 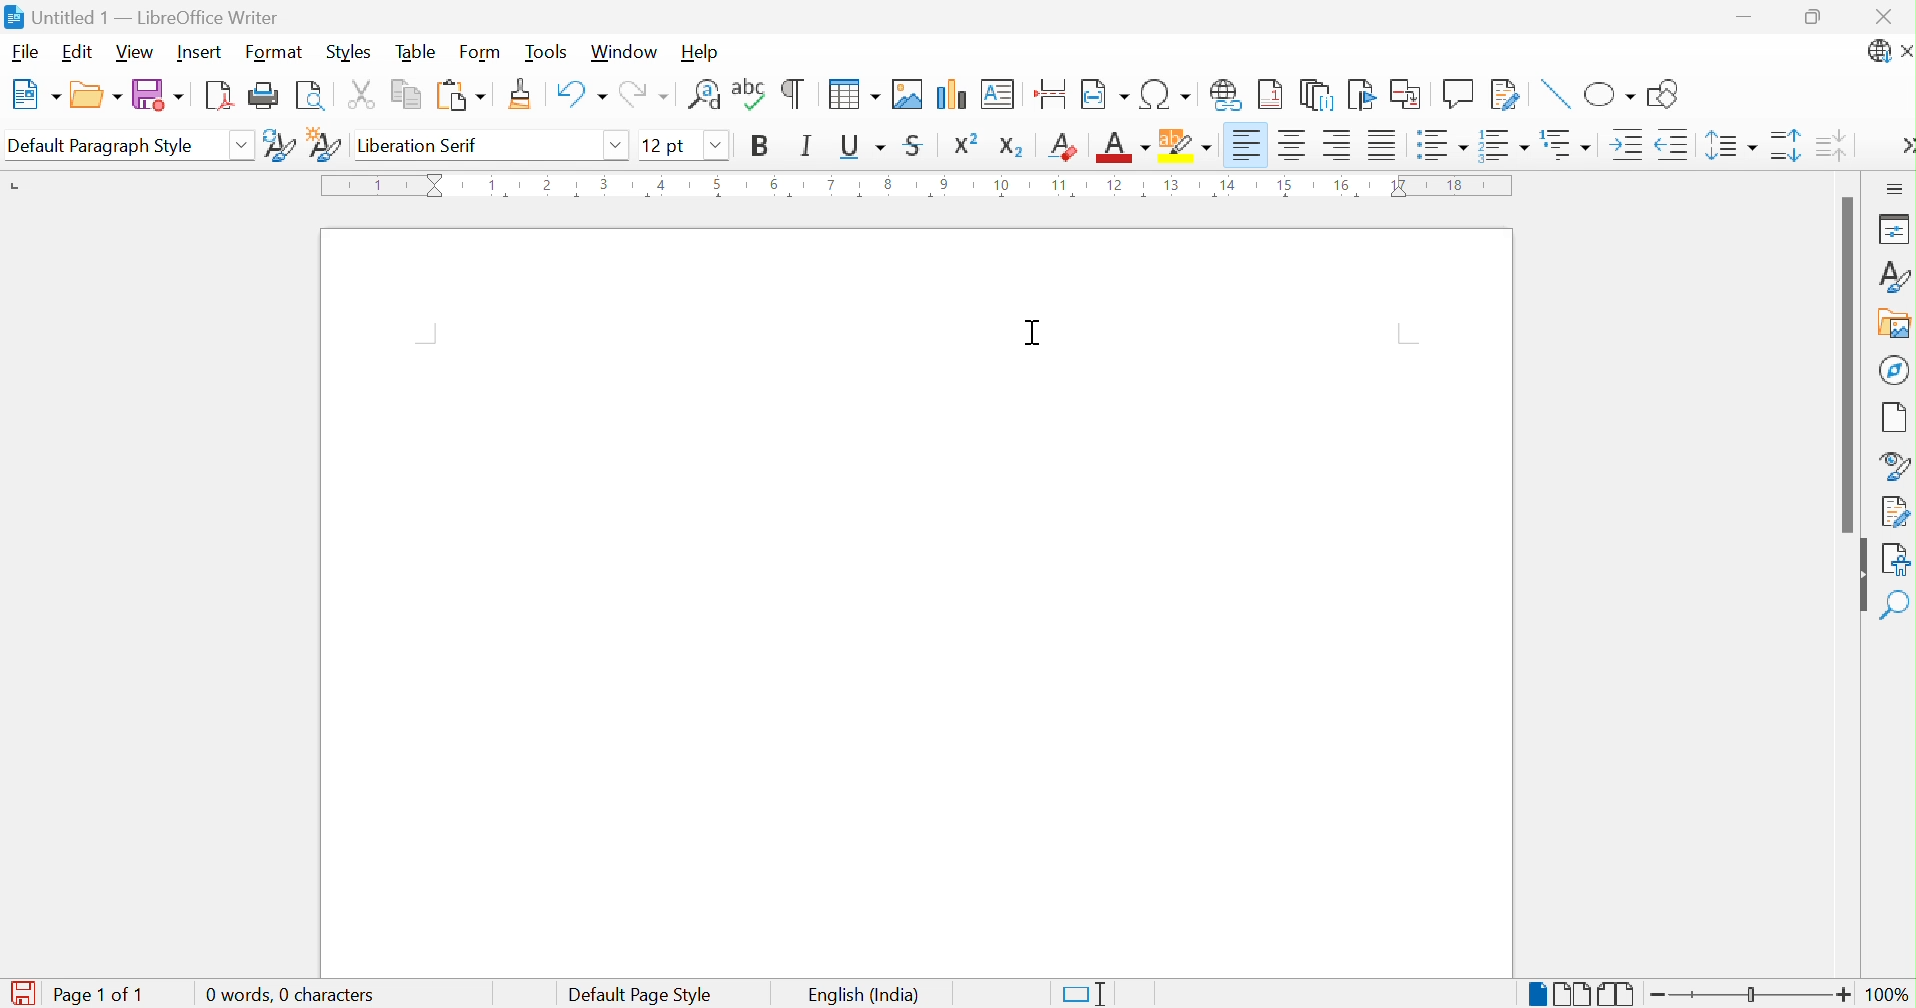 I want to click on Ruler, so click(x=912, y=187).